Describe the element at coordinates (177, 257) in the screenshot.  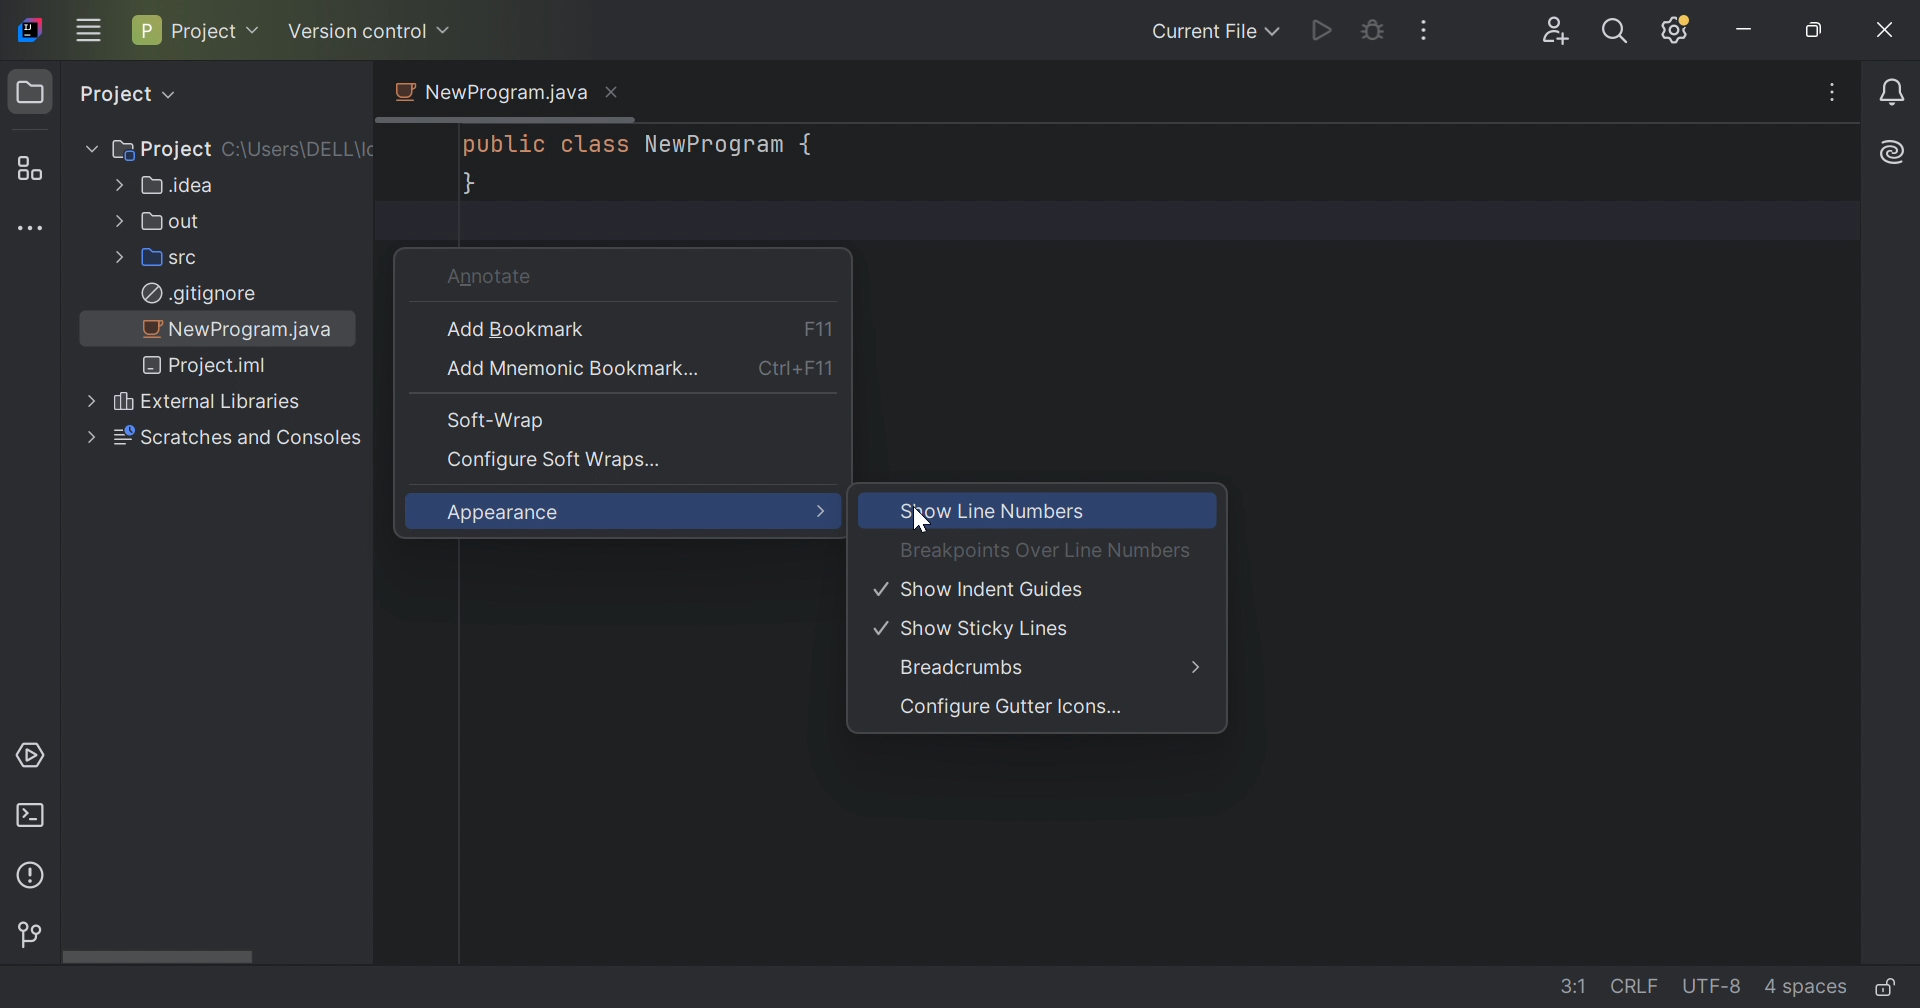
I see `src` at that location.